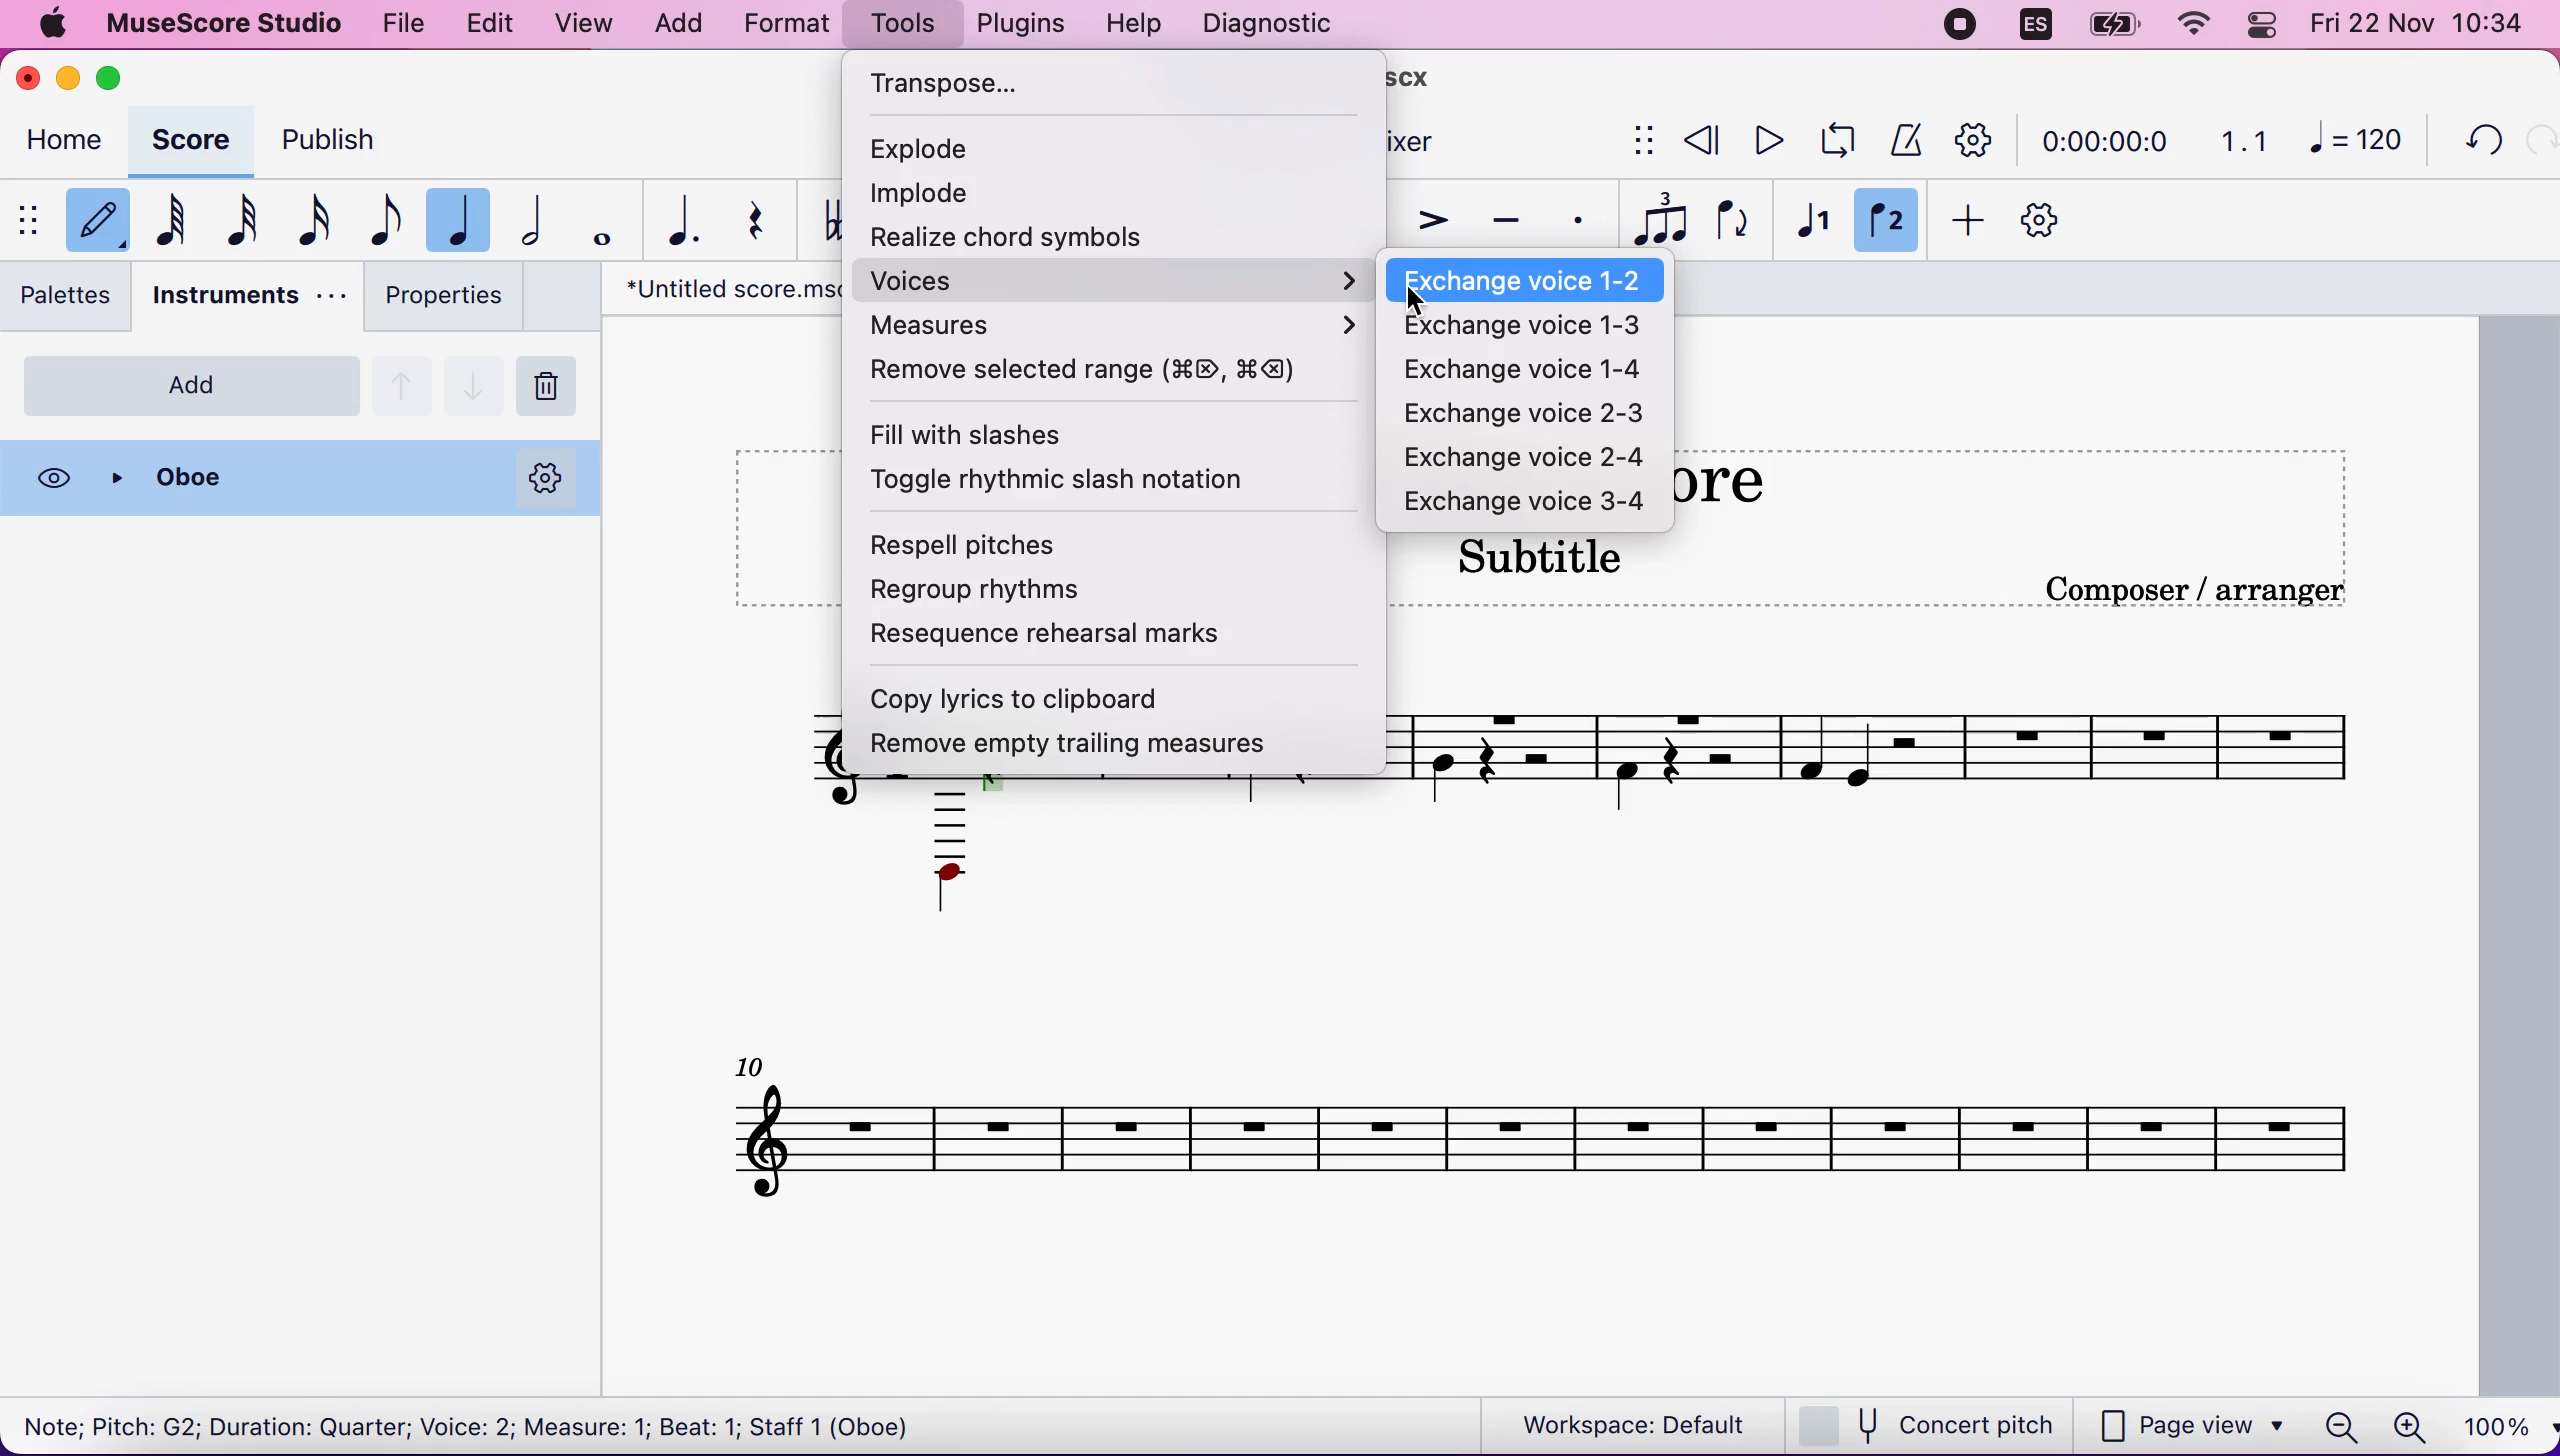  I want to click on add, so click(1971, 217).